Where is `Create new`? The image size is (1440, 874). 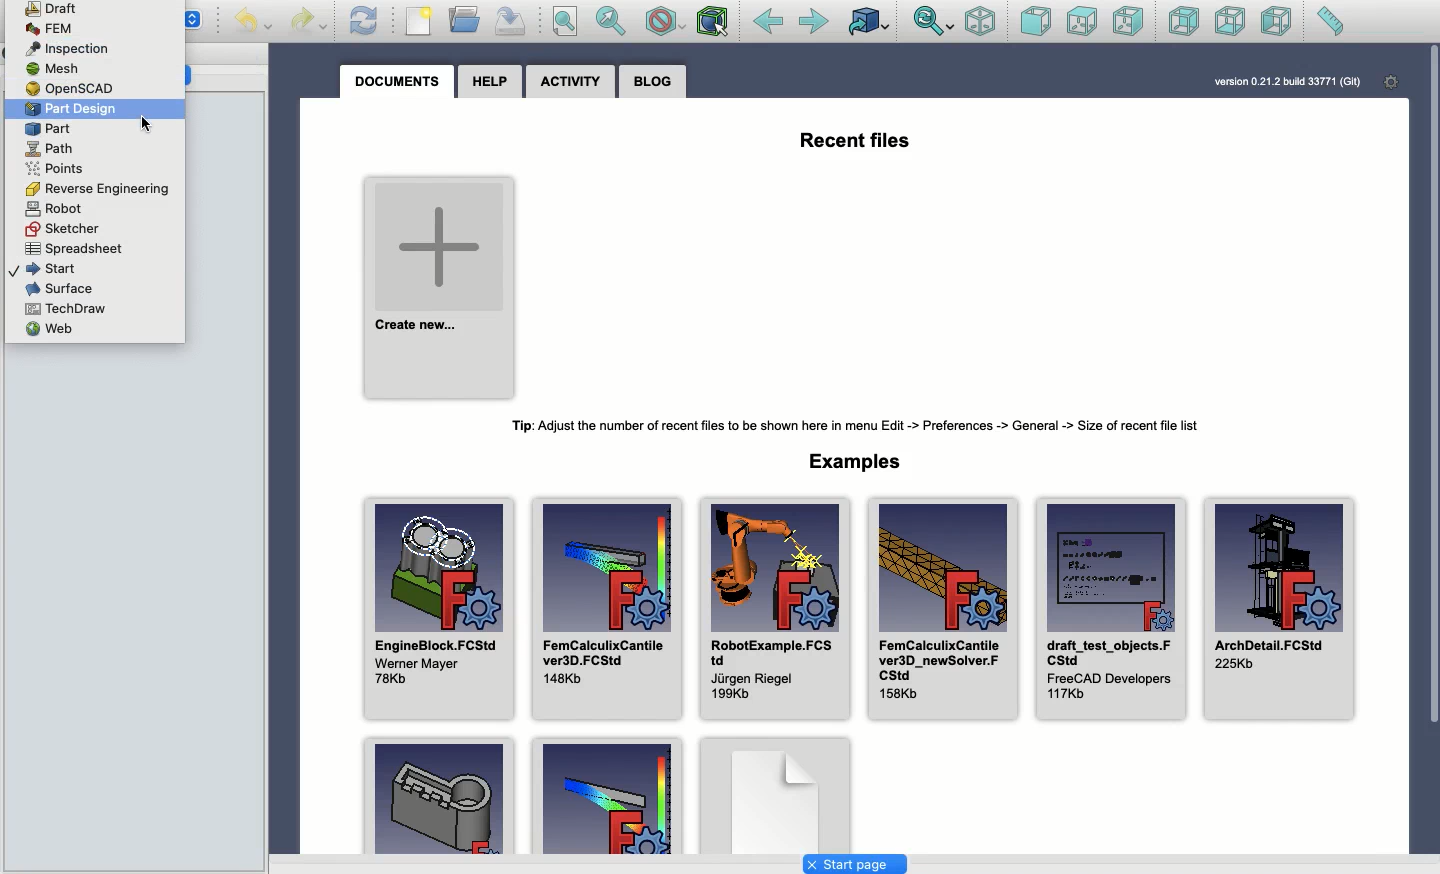
Create new is located at coordinates (441, 287).